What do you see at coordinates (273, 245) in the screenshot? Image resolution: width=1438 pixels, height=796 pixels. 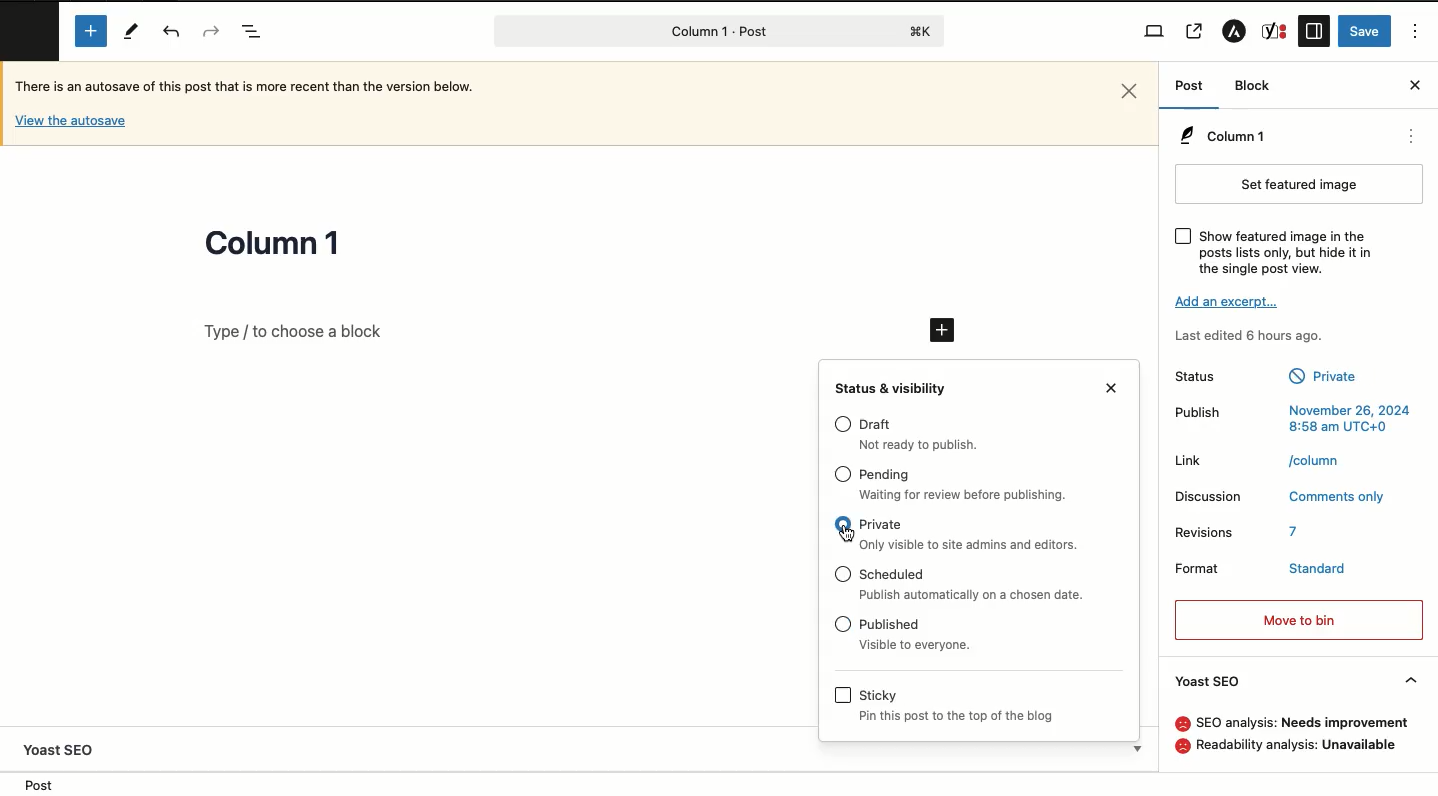 I see `Title` at bounding box center [273, 245].